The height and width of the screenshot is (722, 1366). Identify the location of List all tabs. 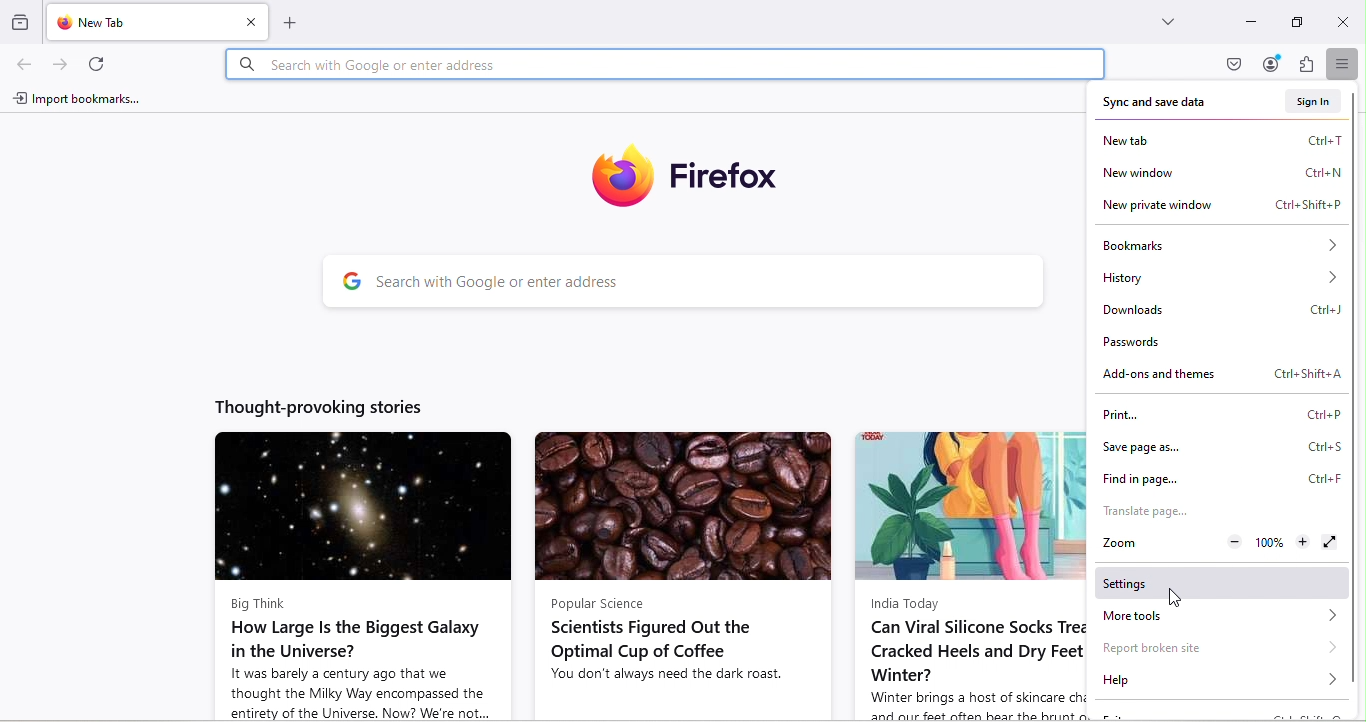
(1167, 25).